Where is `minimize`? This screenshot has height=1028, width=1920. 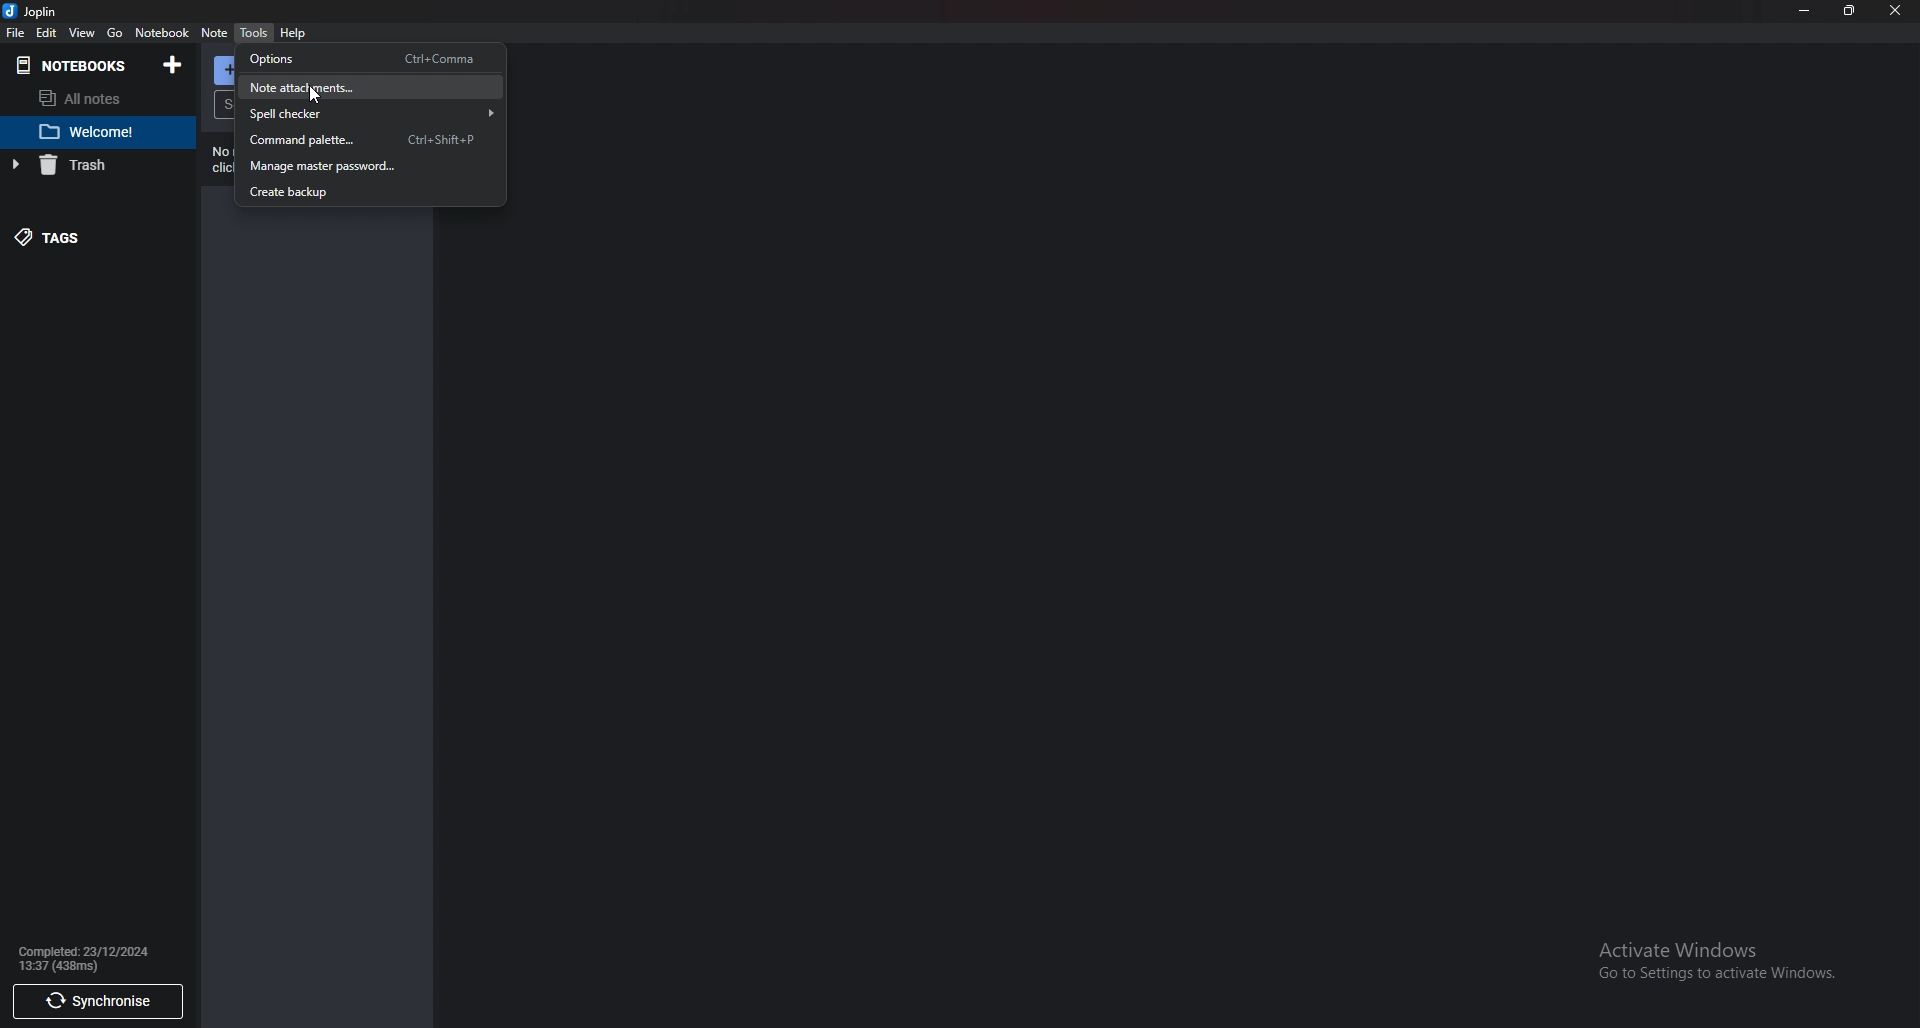 minimize is located at coordinates (1805, 11).